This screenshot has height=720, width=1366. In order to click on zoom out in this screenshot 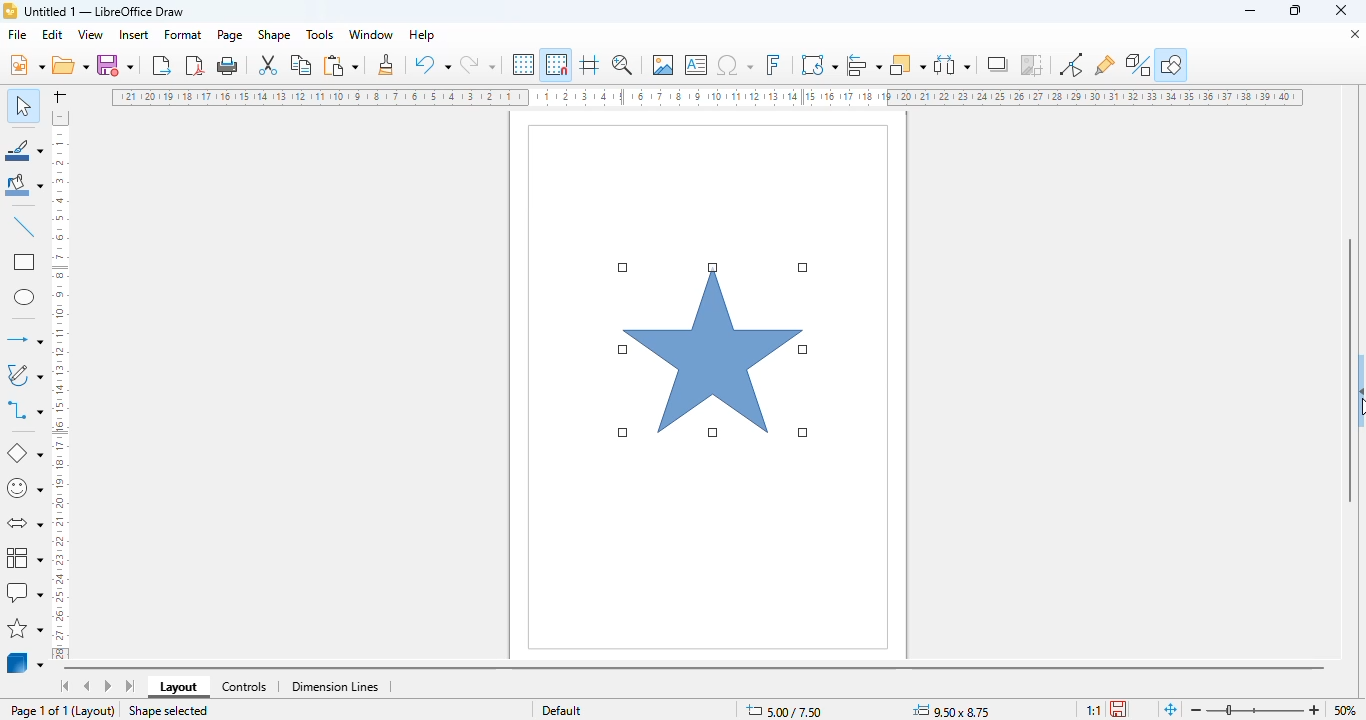, I will do `click(1315, 709)`.